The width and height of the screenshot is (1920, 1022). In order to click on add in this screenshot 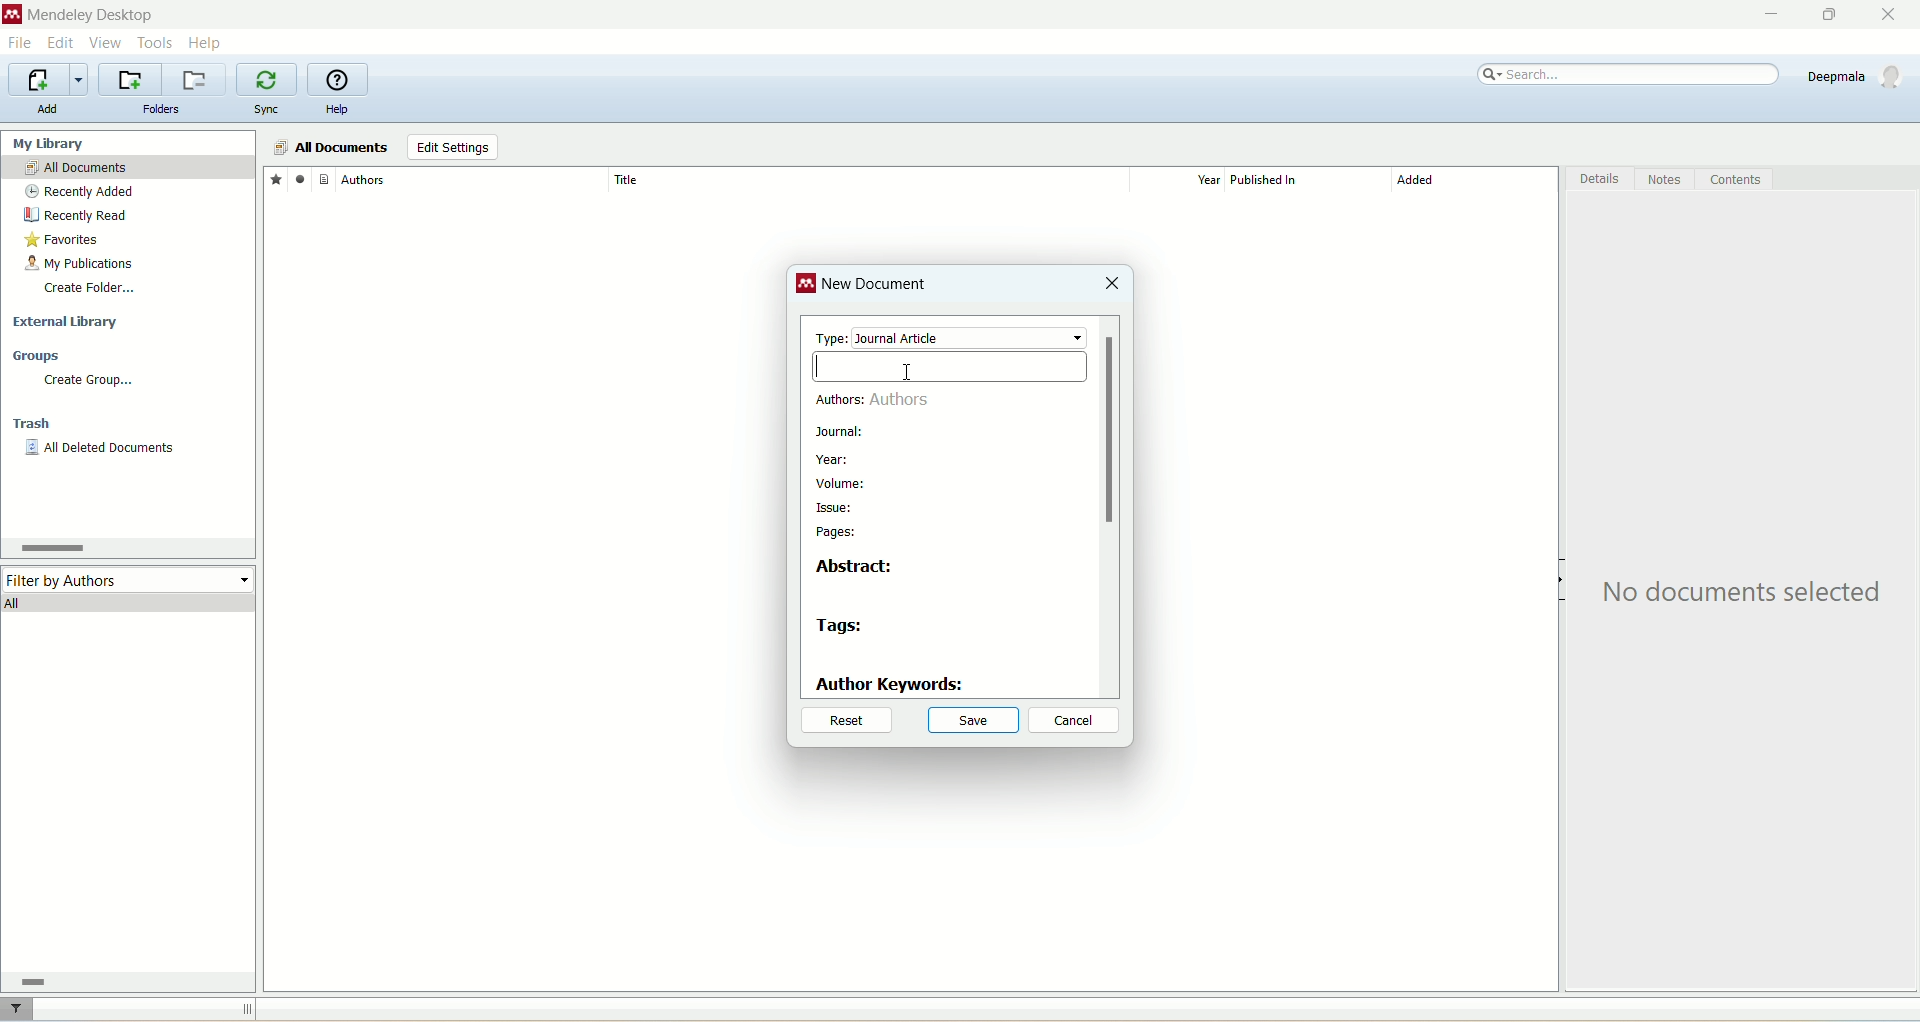, I will do `click(47, 109)`.